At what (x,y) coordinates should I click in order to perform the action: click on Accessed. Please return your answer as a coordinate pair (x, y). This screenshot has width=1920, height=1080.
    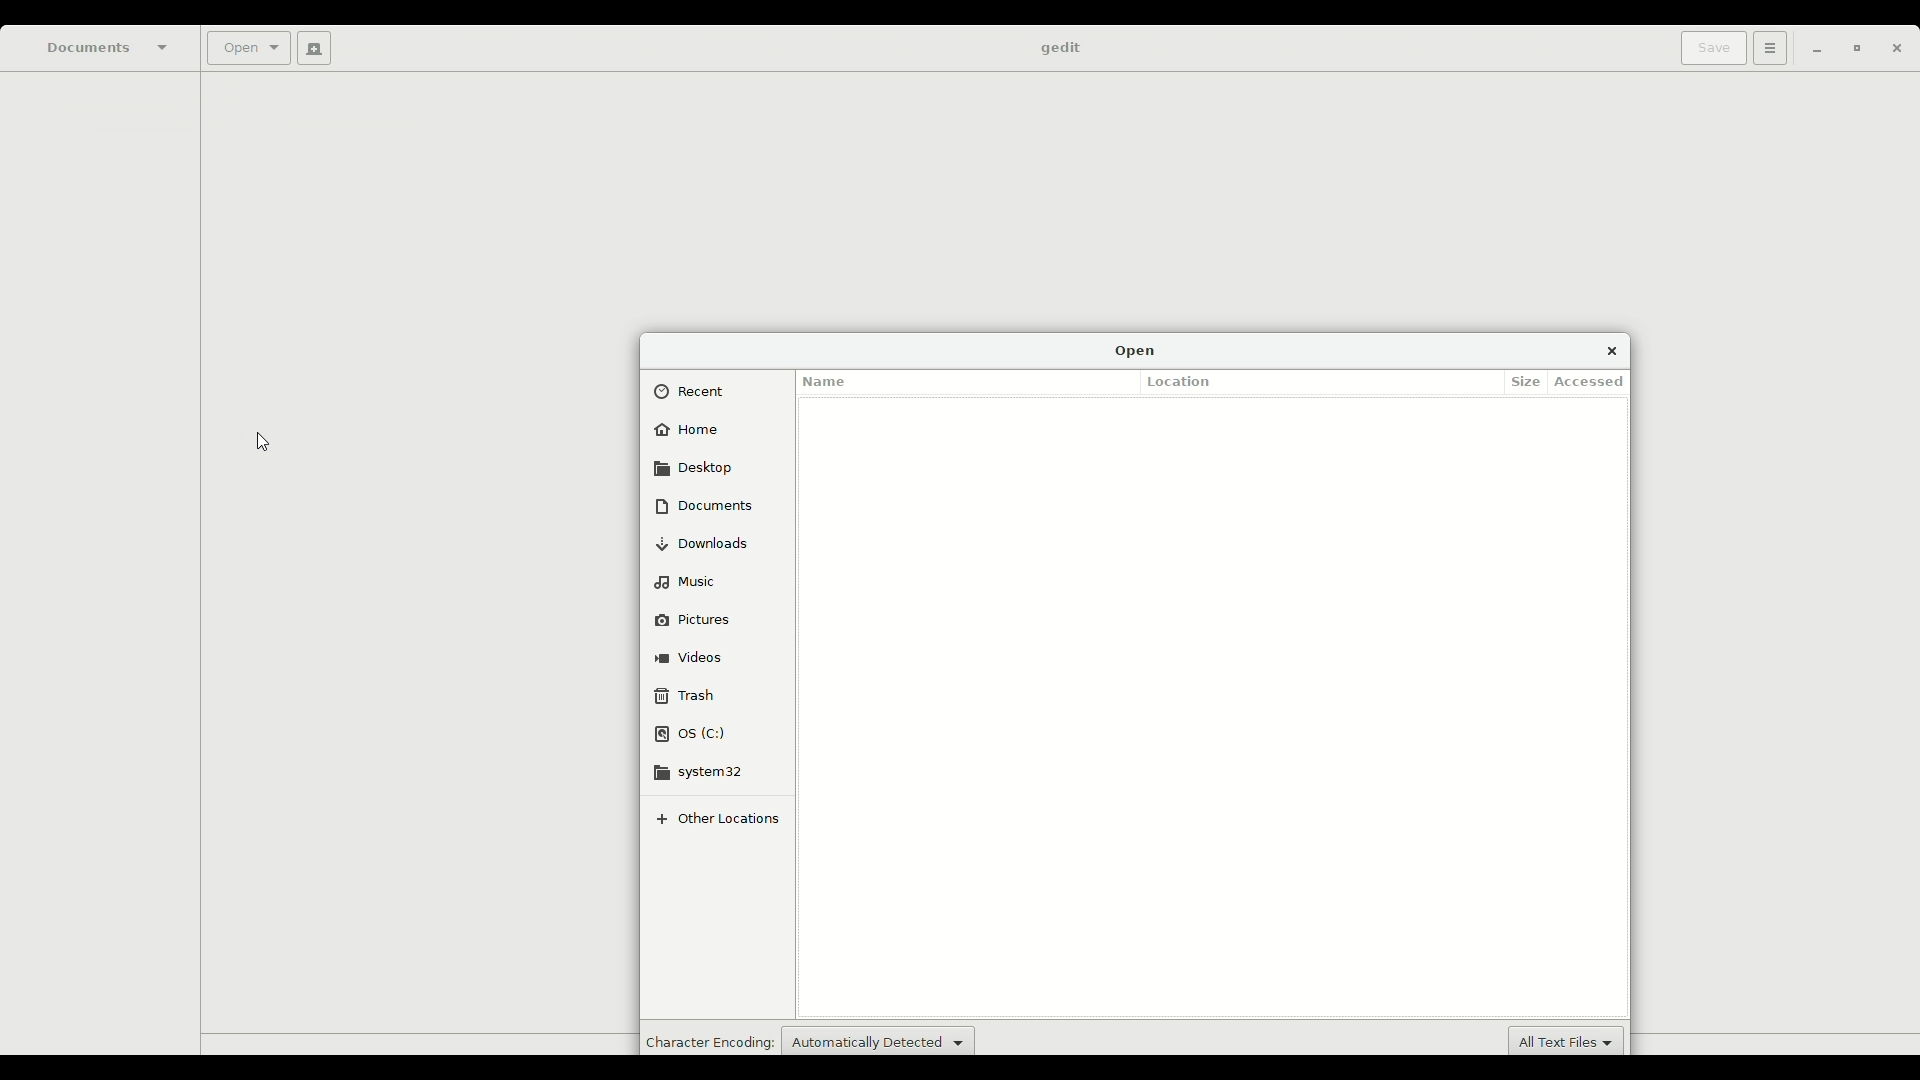
    Looking at the image, I should click on (1594, 383).